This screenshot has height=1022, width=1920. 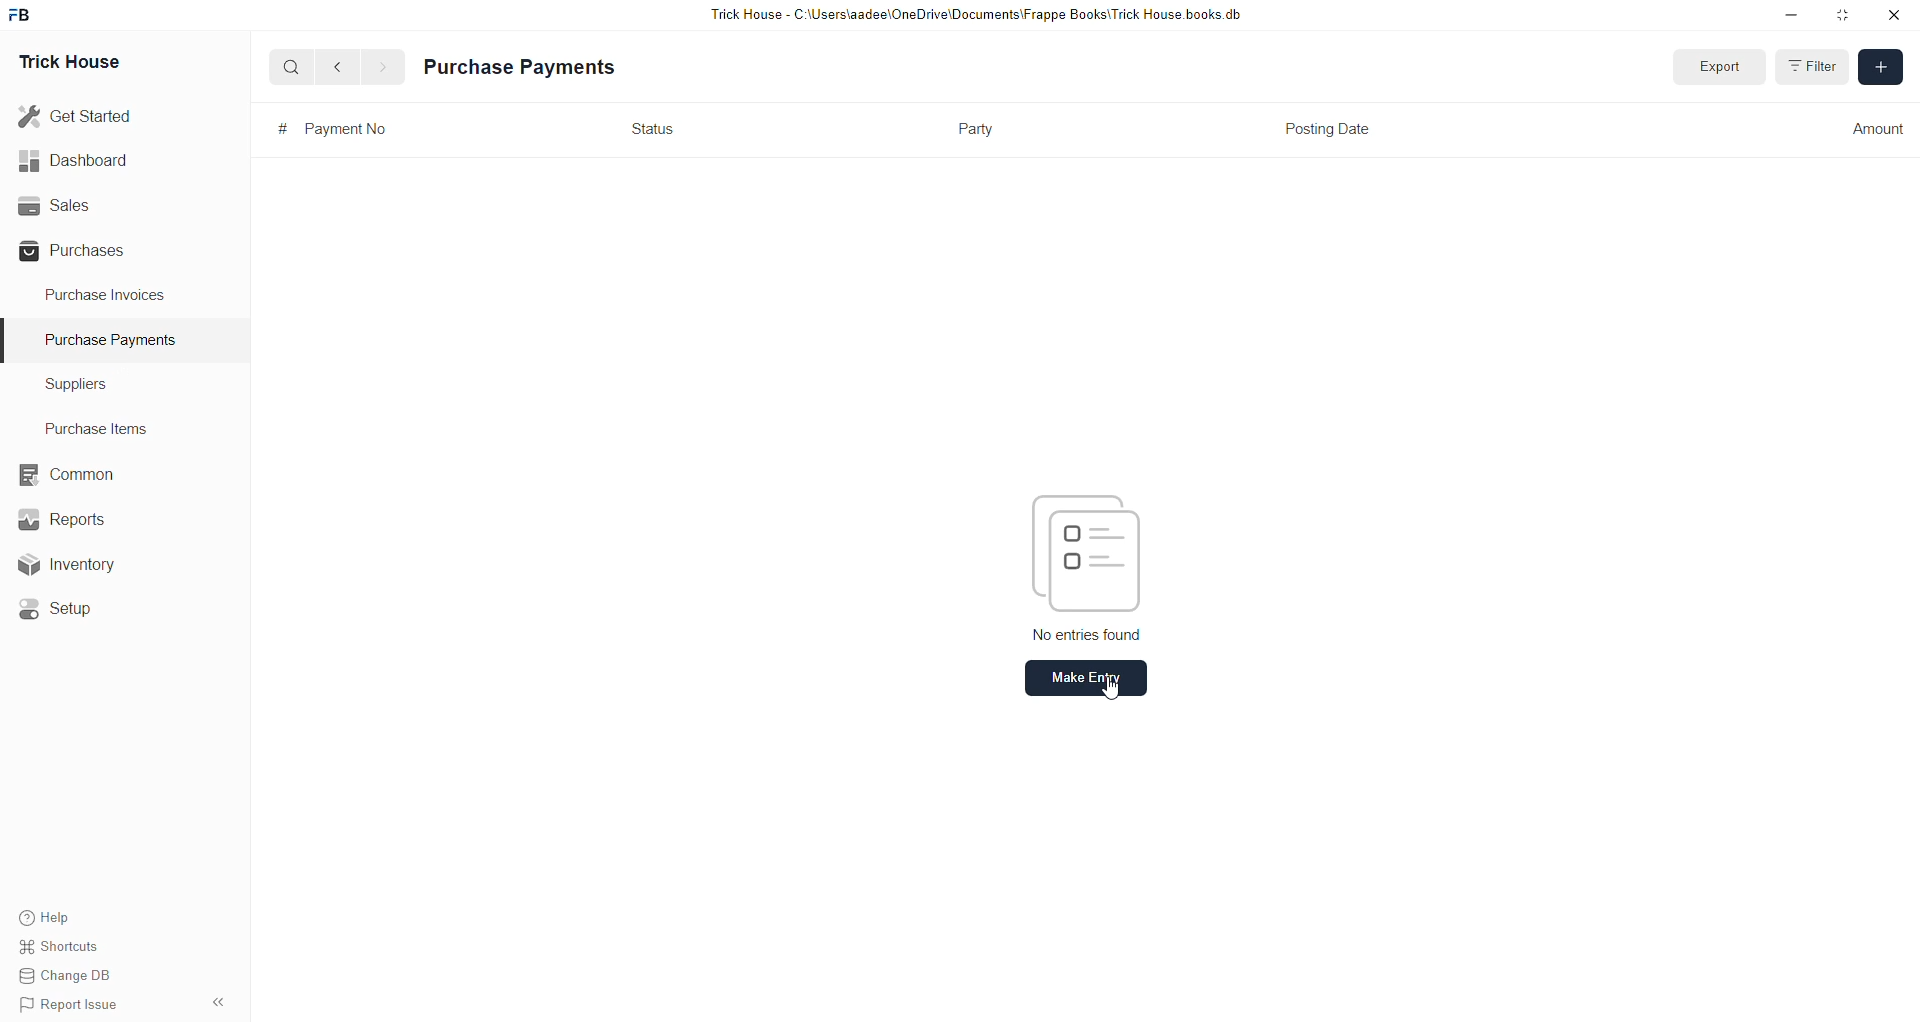 I want to click on Suppliers, so click(x=98, y=386).